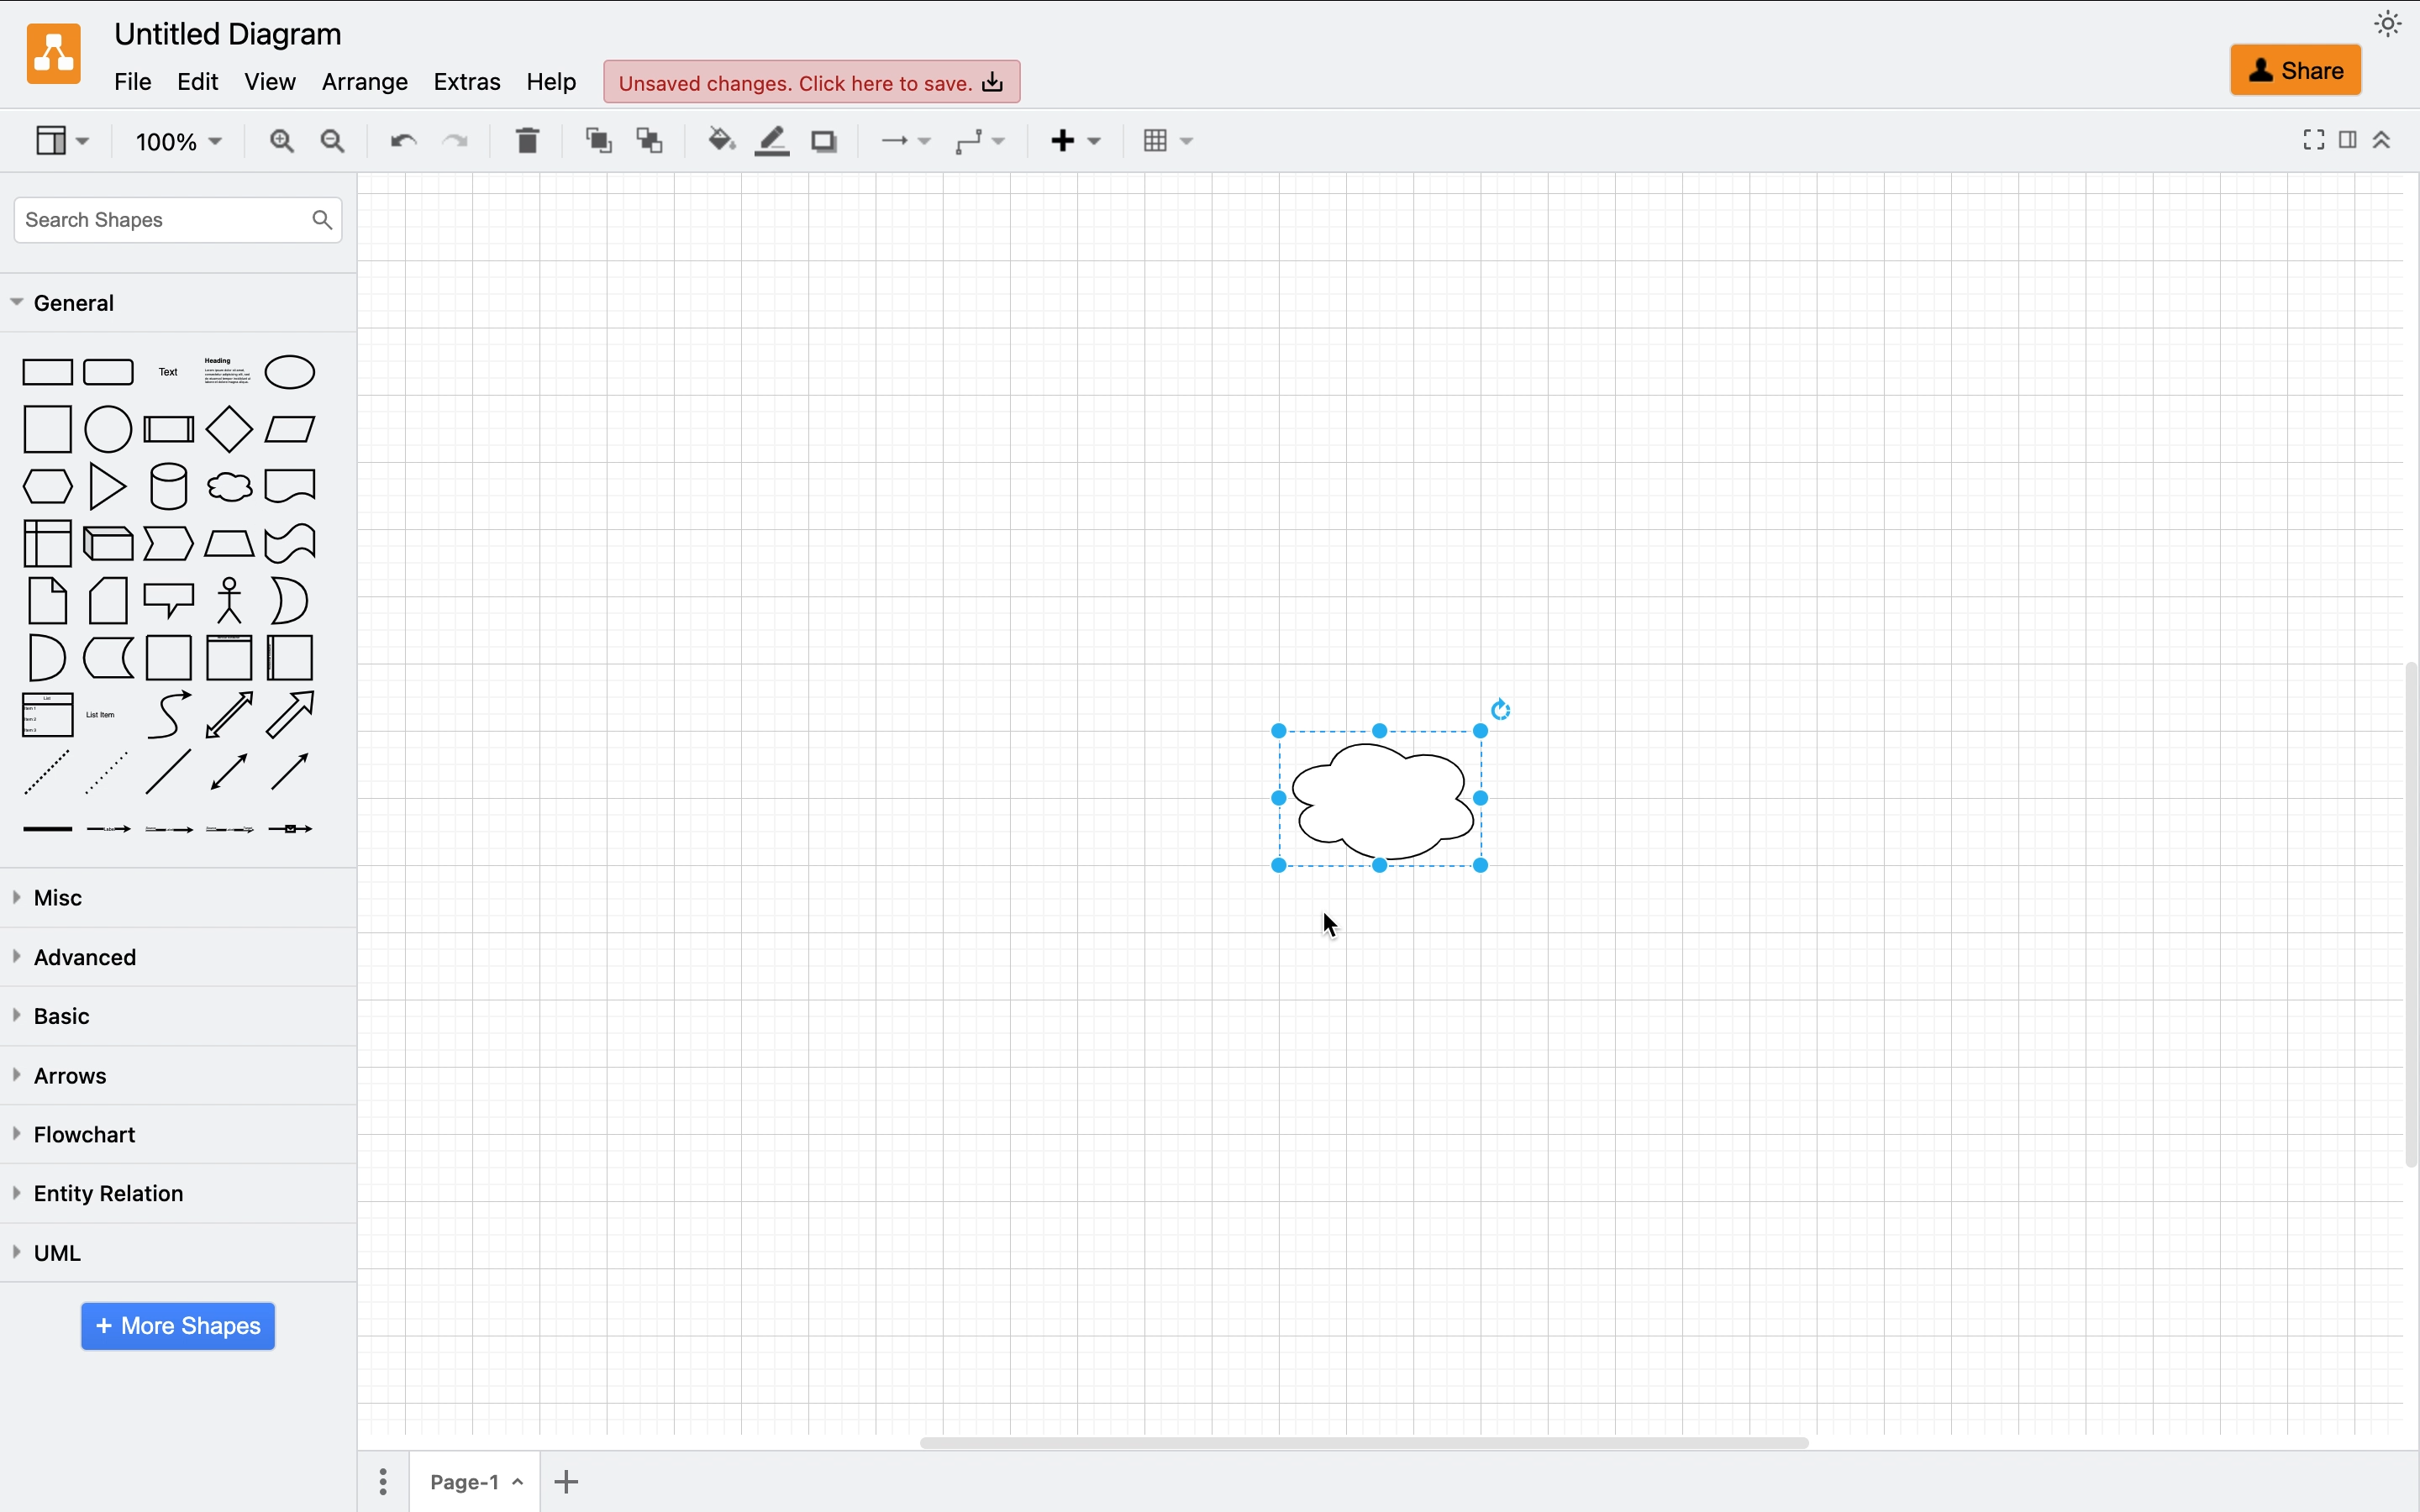  What do you see at coordinates (254, 511) in the screenshot?
I see `cursor` at bounding box center [254, 511].